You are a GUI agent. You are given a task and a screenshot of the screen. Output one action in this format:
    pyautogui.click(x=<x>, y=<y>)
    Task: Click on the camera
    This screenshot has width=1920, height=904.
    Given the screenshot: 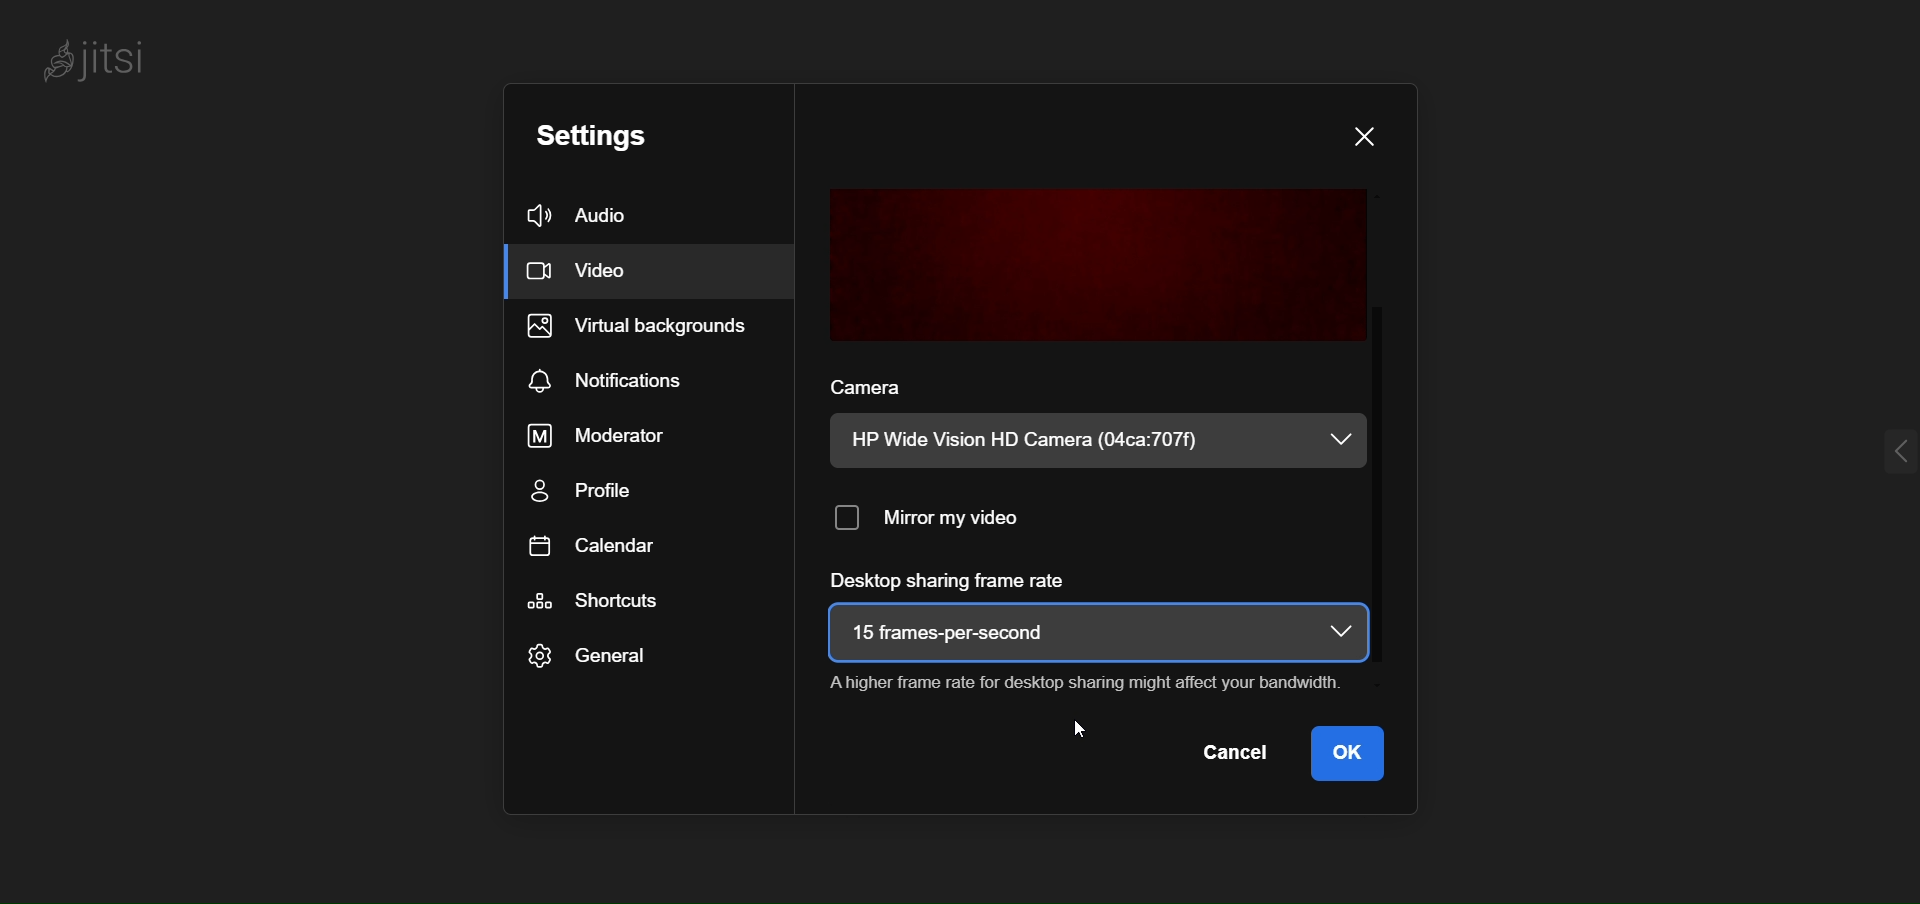 What is the action you would take?
    pyautogui.click(x=868, y=382)
    